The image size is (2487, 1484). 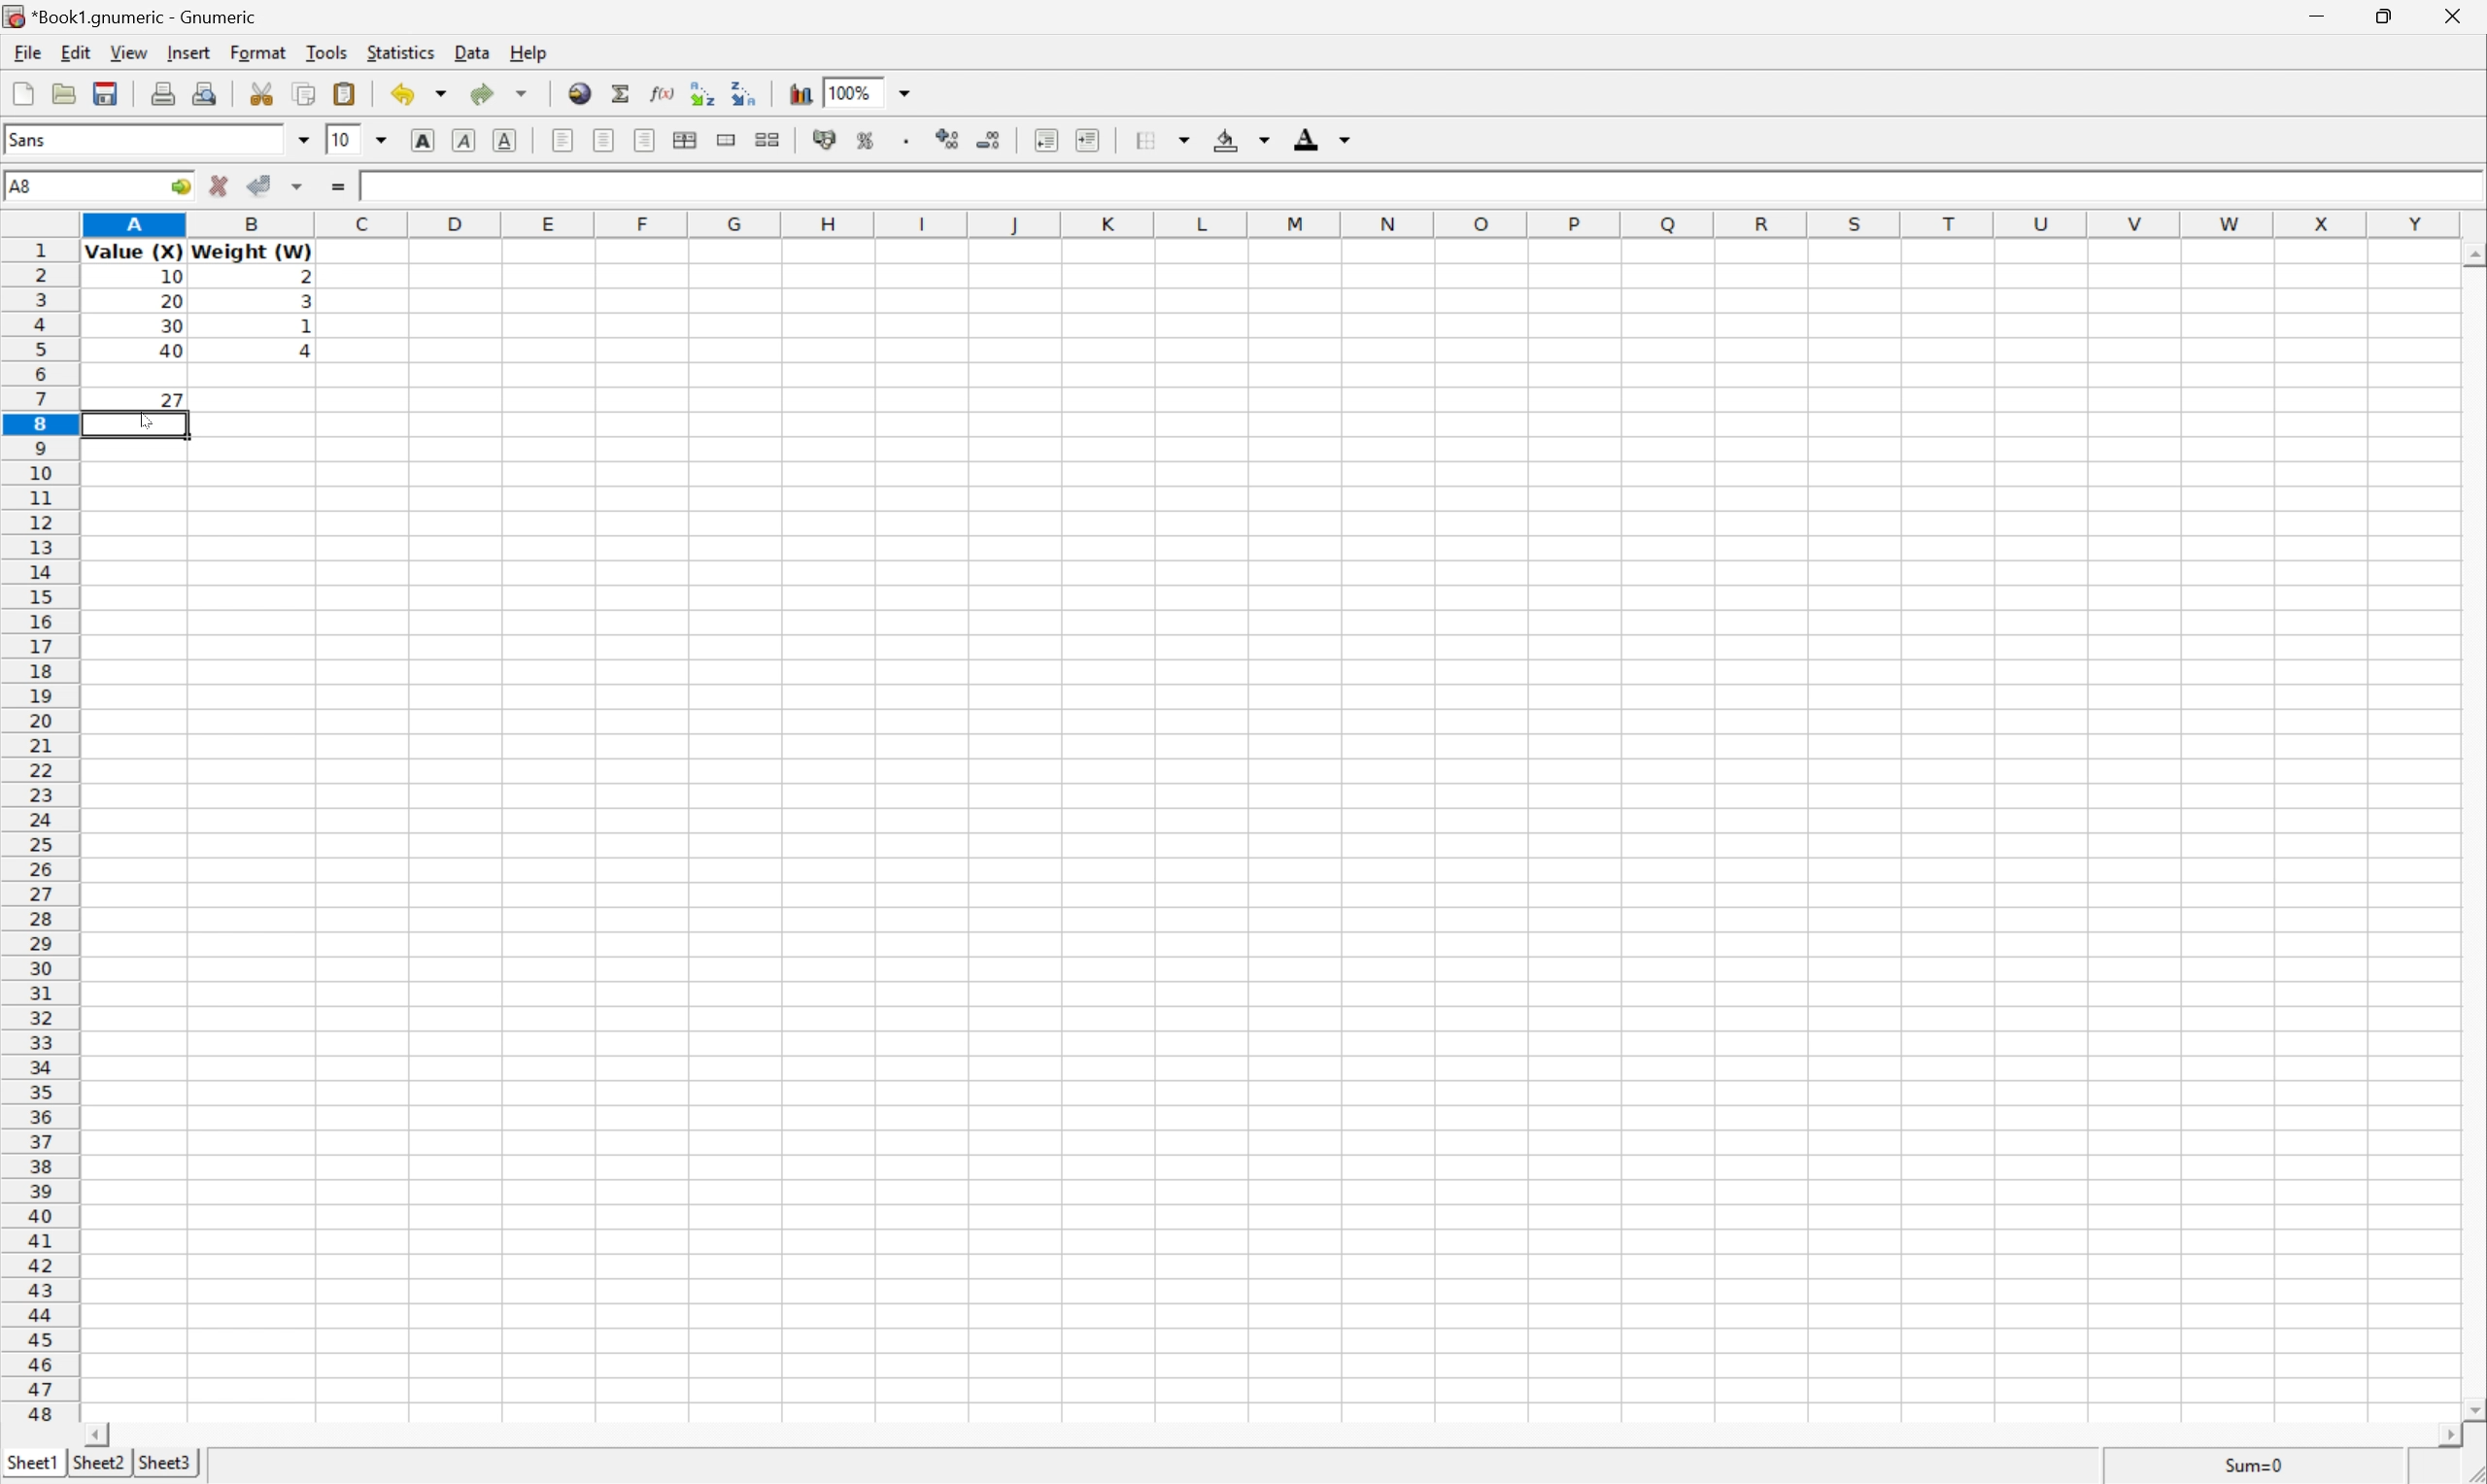 I want to click on , so click(x=170, y=280).